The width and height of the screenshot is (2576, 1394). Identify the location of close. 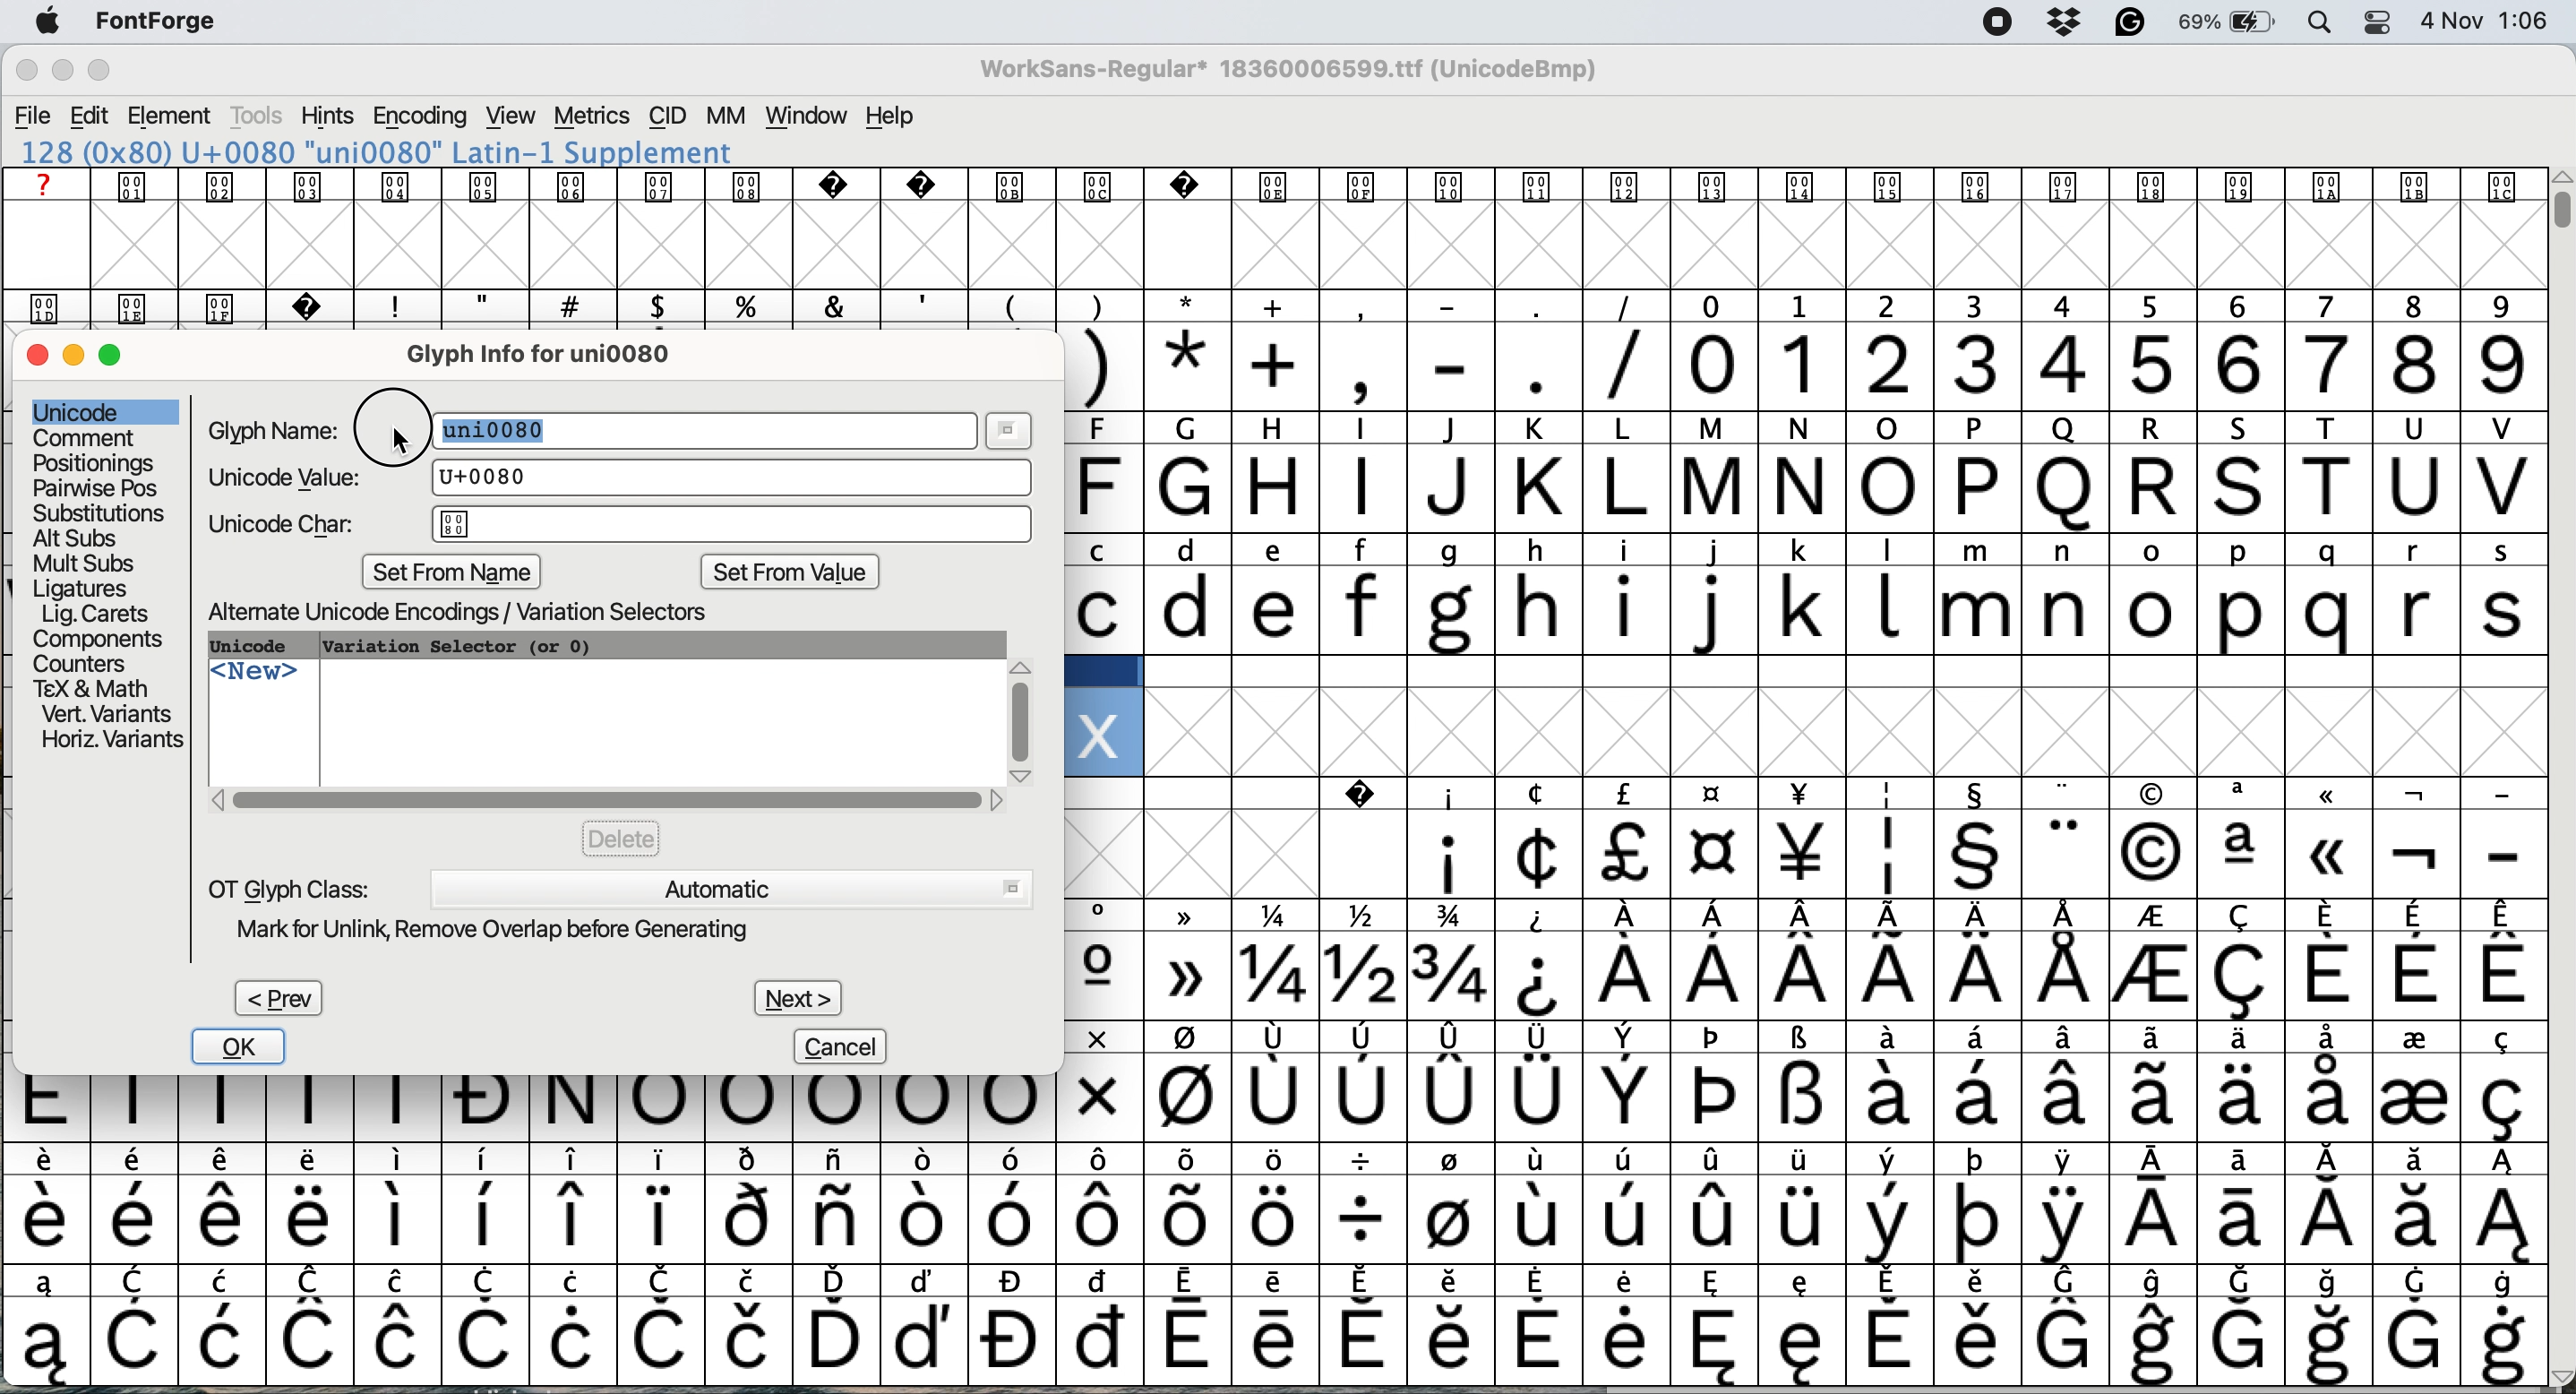
(37, 357).